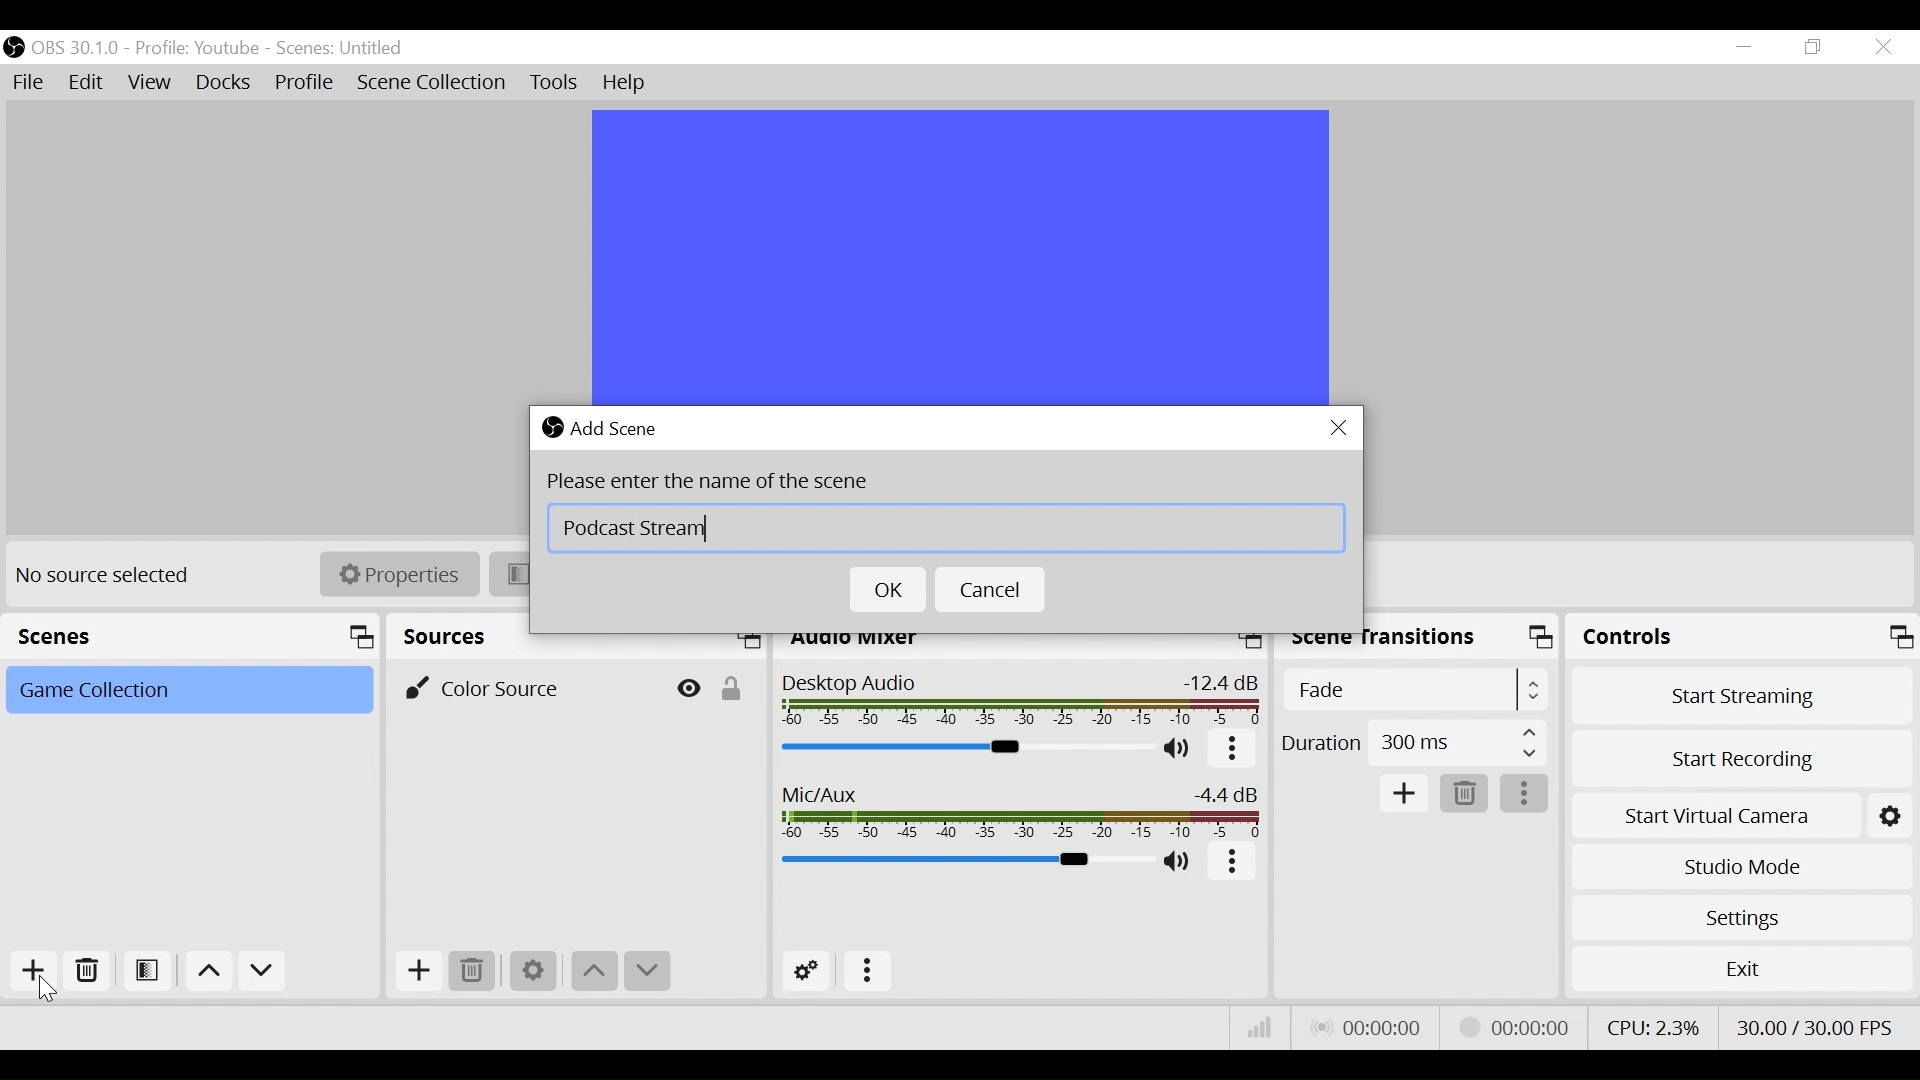  I want to click on Help, so click(626, 83).